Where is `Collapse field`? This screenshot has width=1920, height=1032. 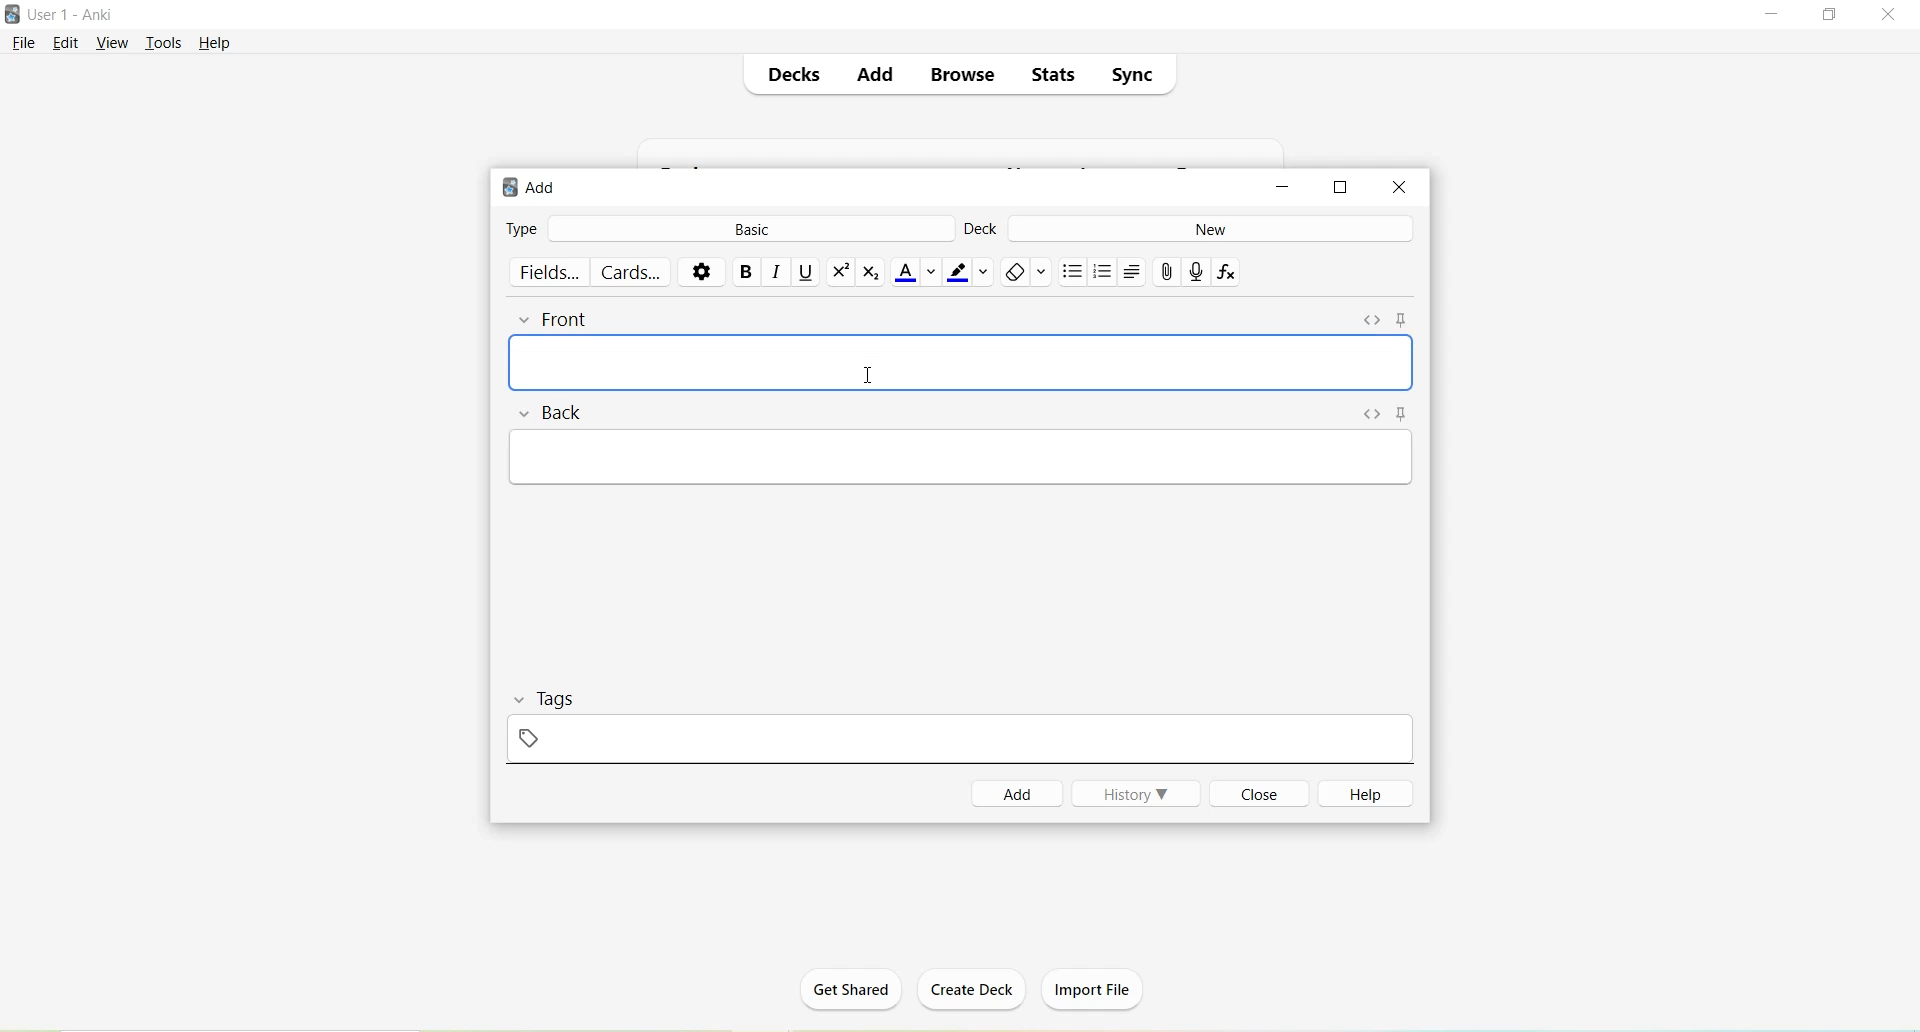 Collapse field is located at coordinates (527, 414).